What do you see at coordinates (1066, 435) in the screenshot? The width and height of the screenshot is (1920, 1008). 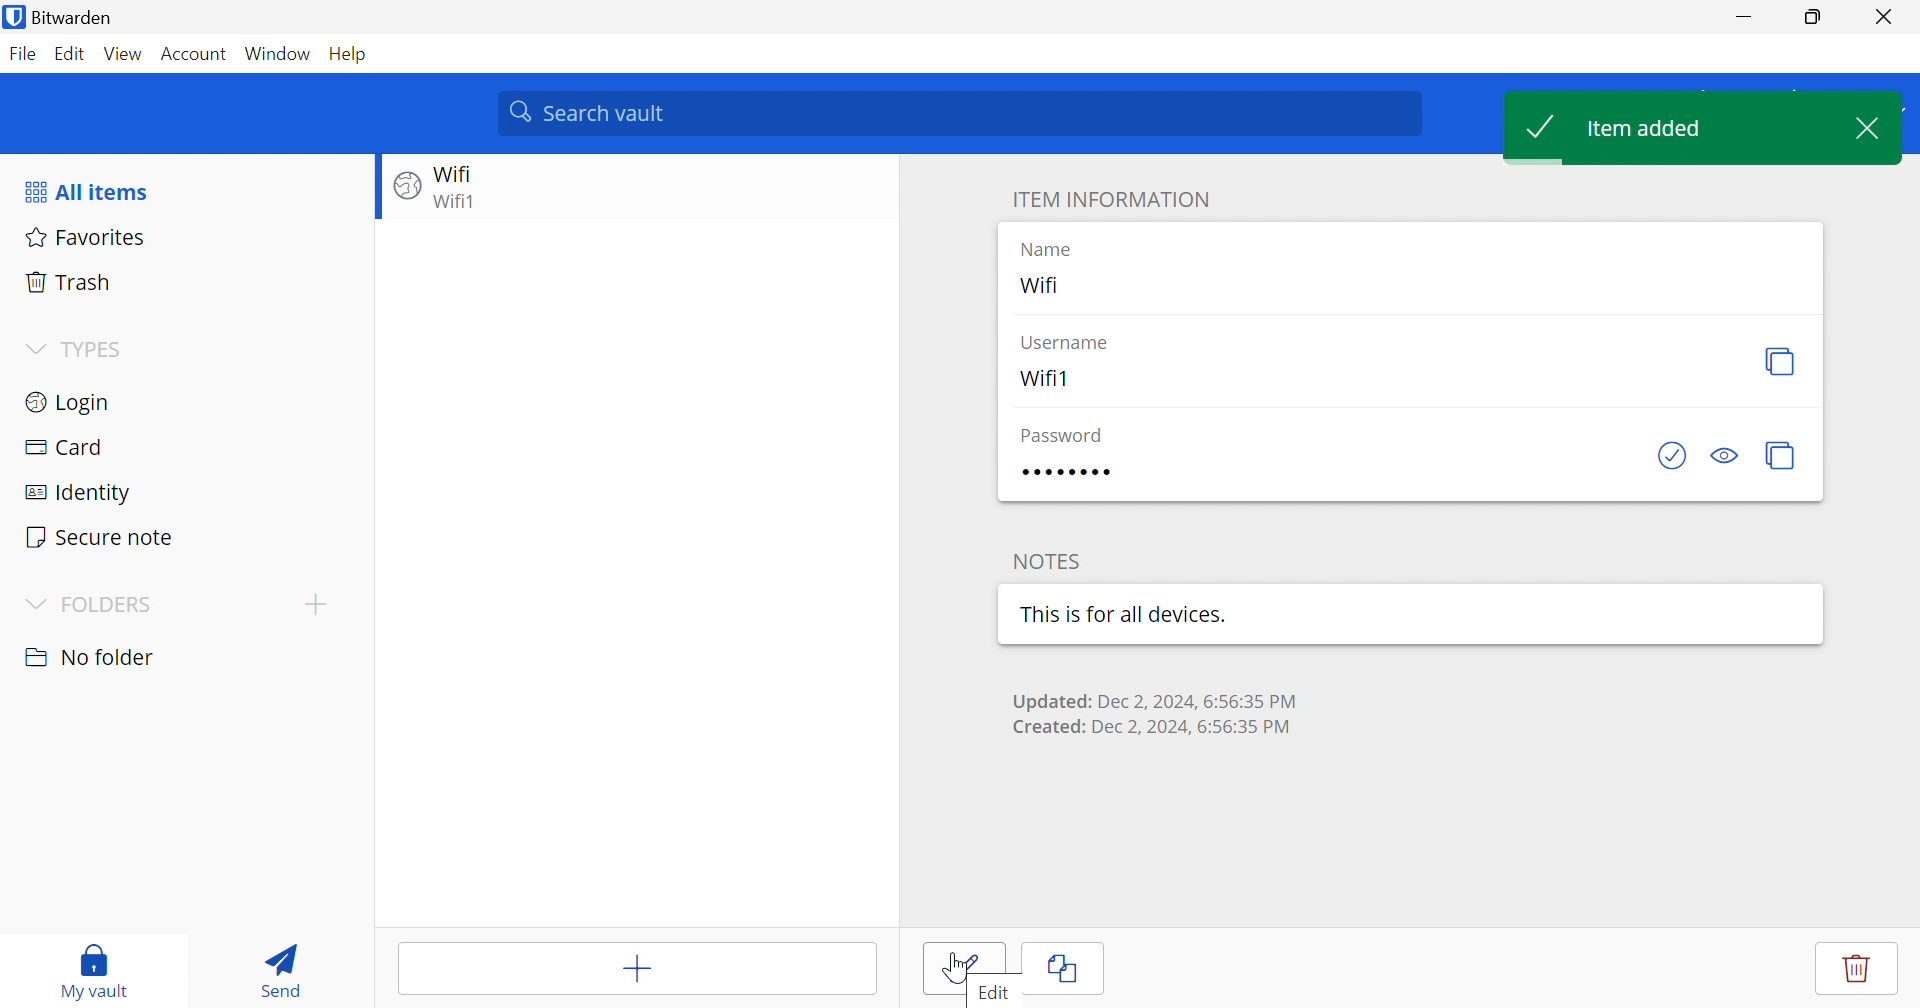 I see `Password` at bounding box center [1066, 435].